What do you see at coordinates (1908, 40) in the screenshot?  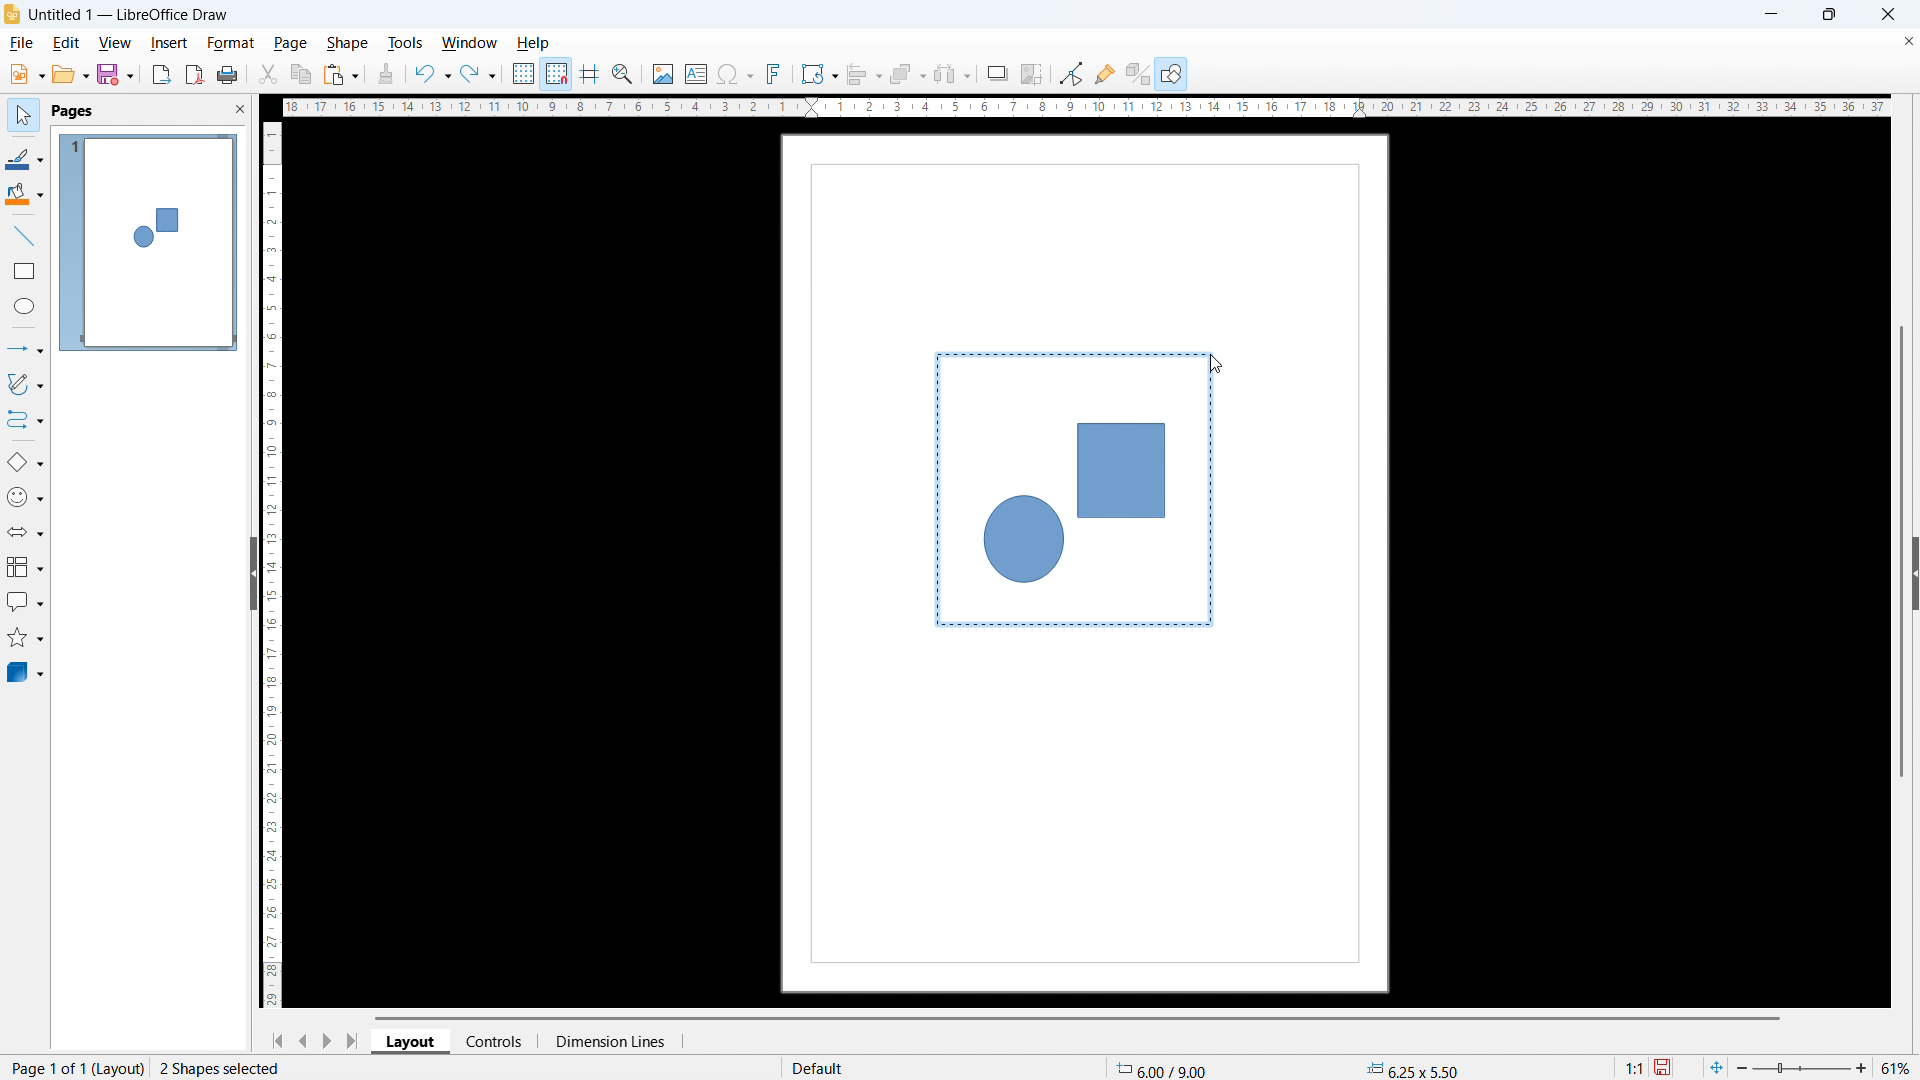 I see `close document` at bounding box center [1908, 40].